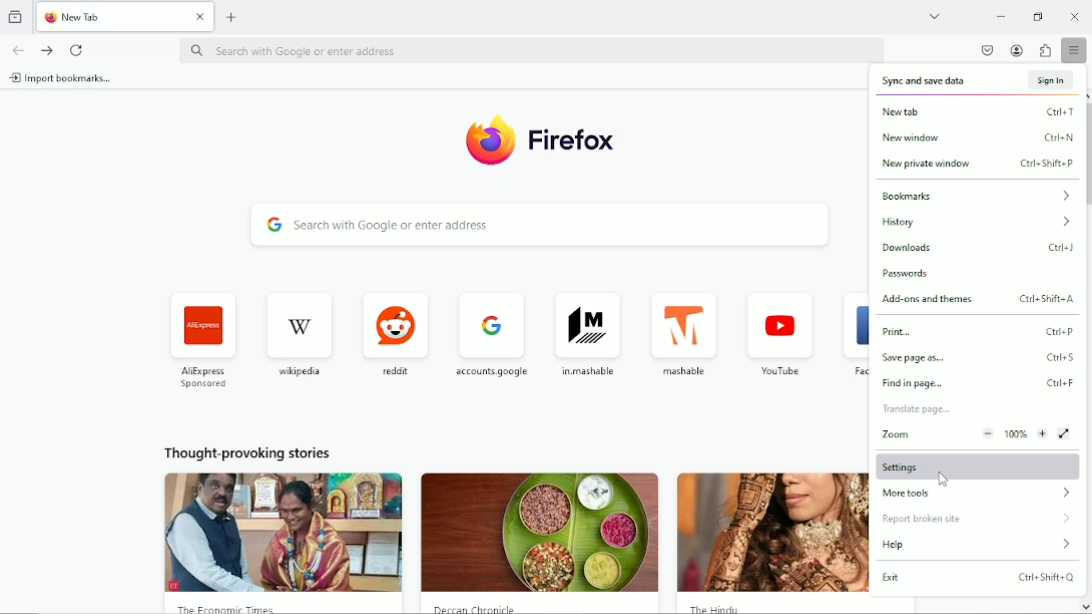 This screenshot has width=1092, height=614. Describe the element at coordinates (118, 16) in the screenshot. I see `new tab` at that location.